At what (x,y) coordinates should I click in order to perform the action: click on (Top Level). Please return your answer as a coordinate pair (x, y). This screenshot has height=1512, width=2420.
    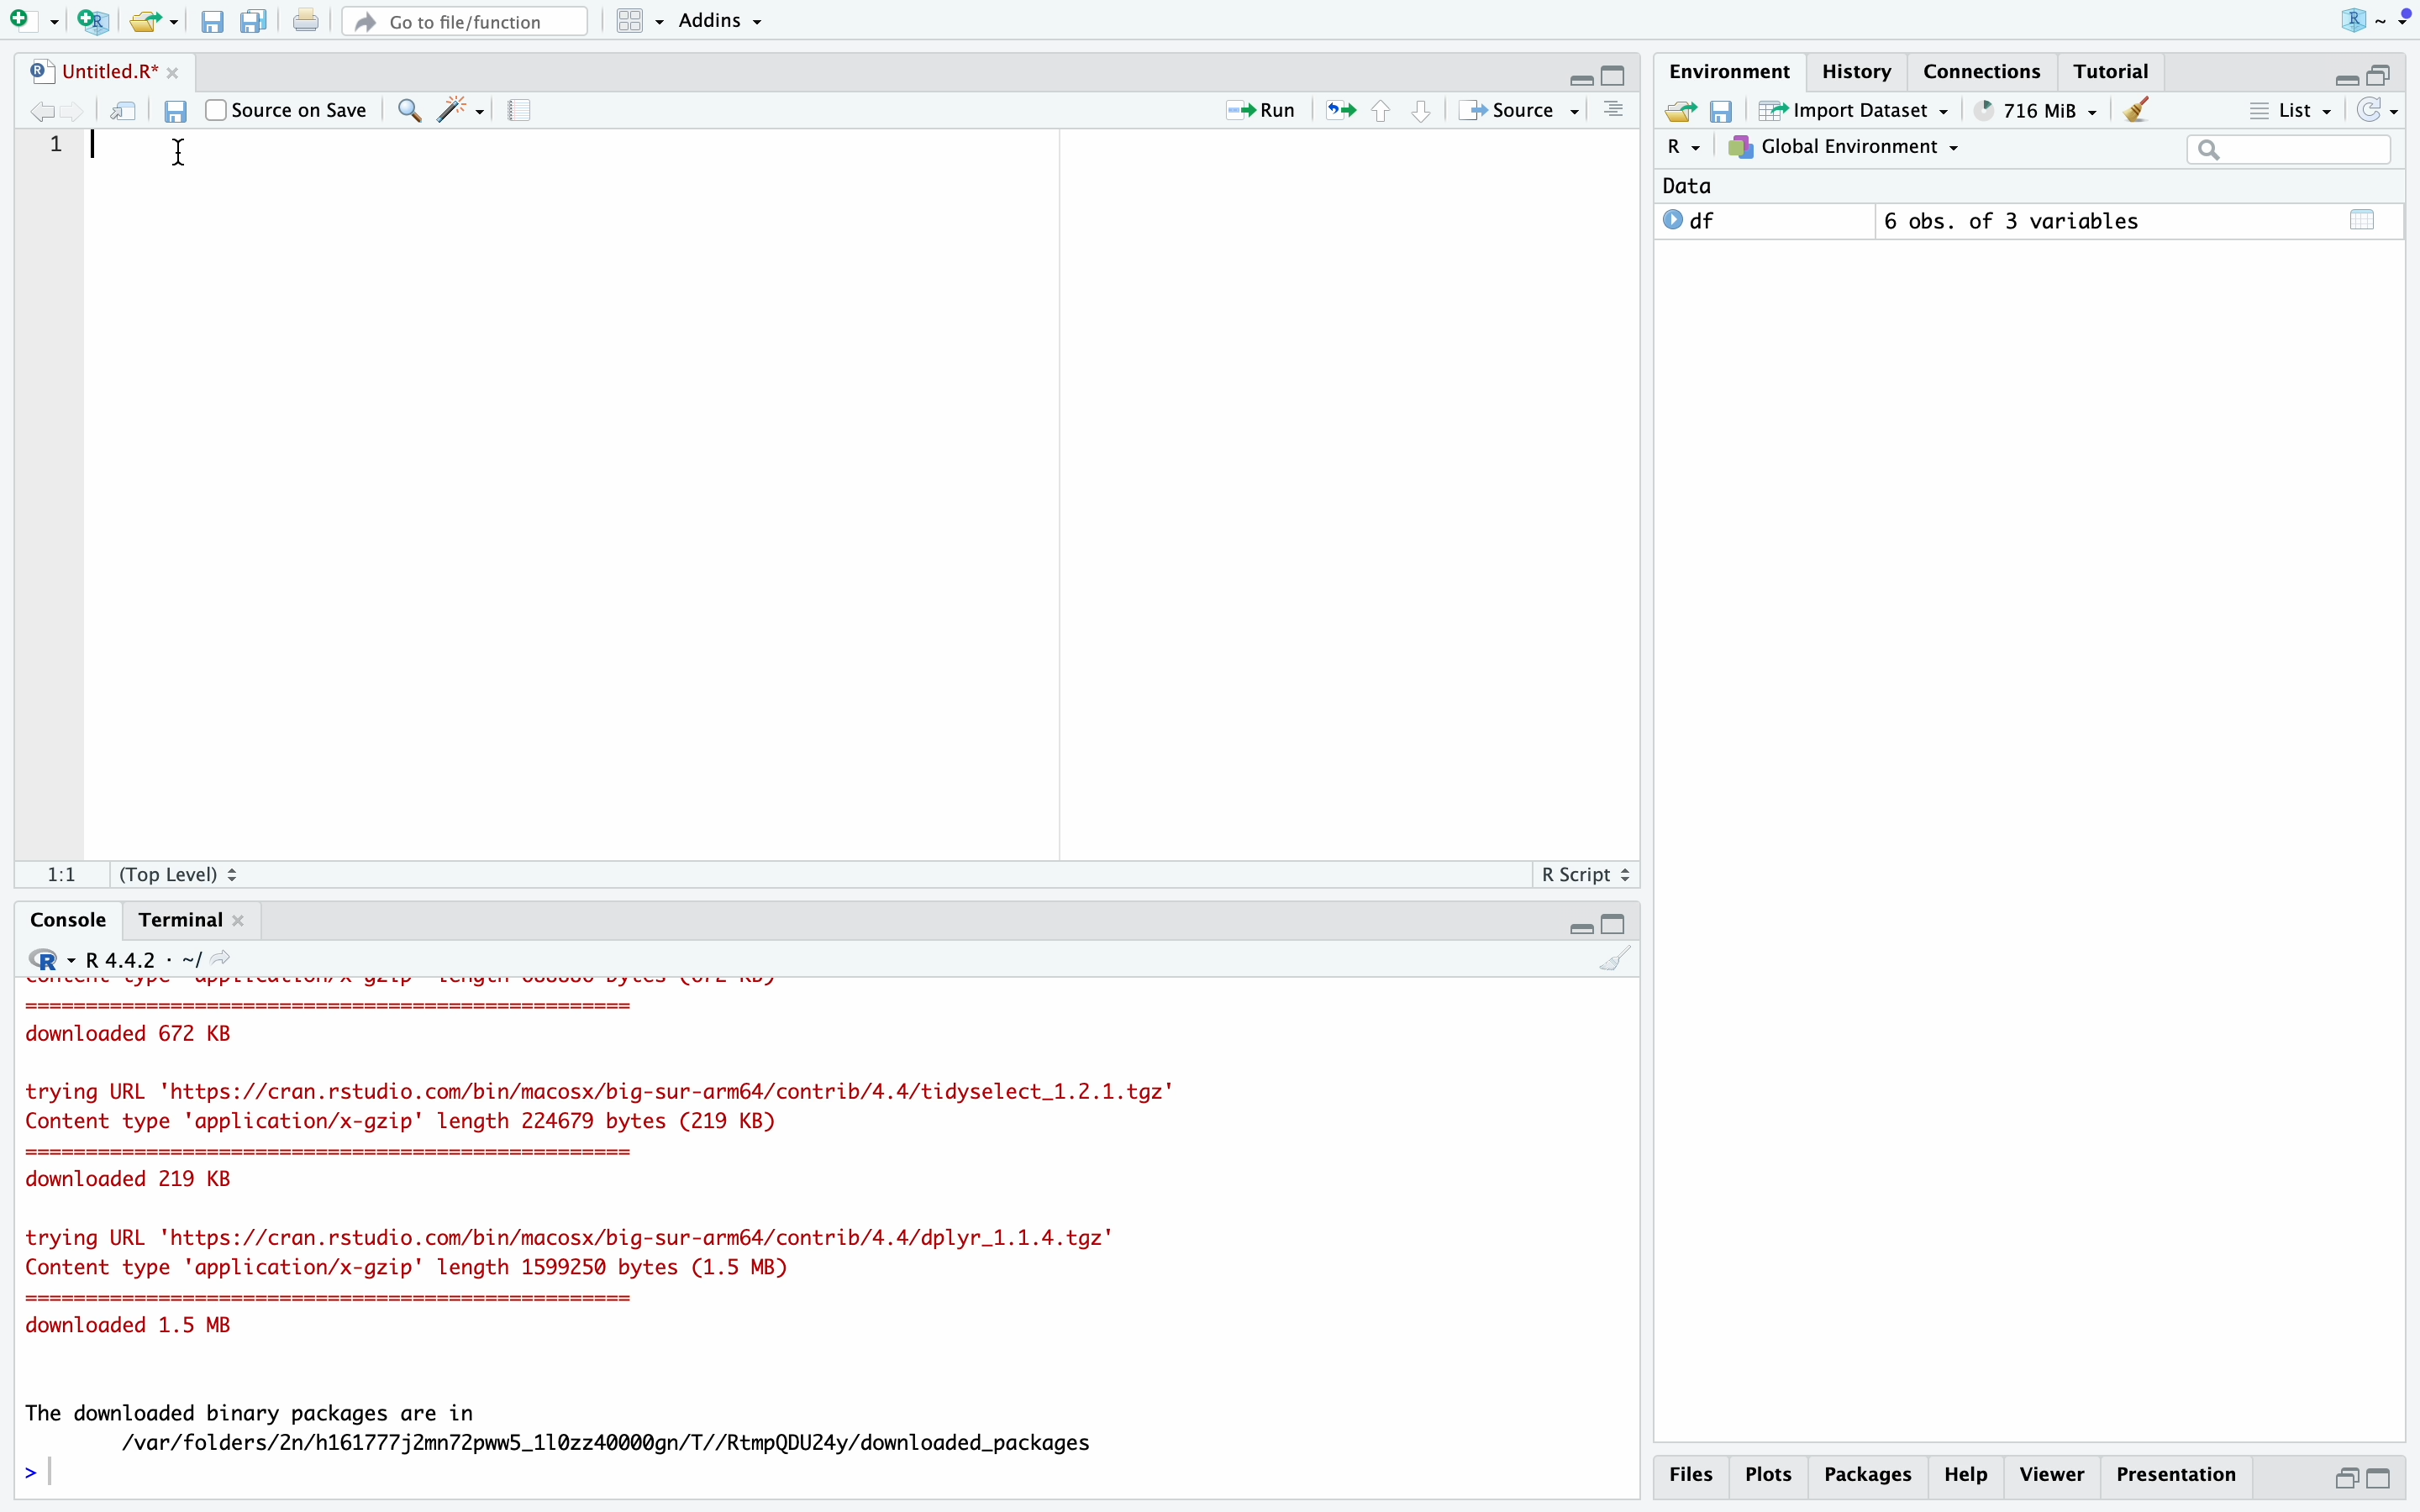
    Looking at the image, I should click on (182, 873).